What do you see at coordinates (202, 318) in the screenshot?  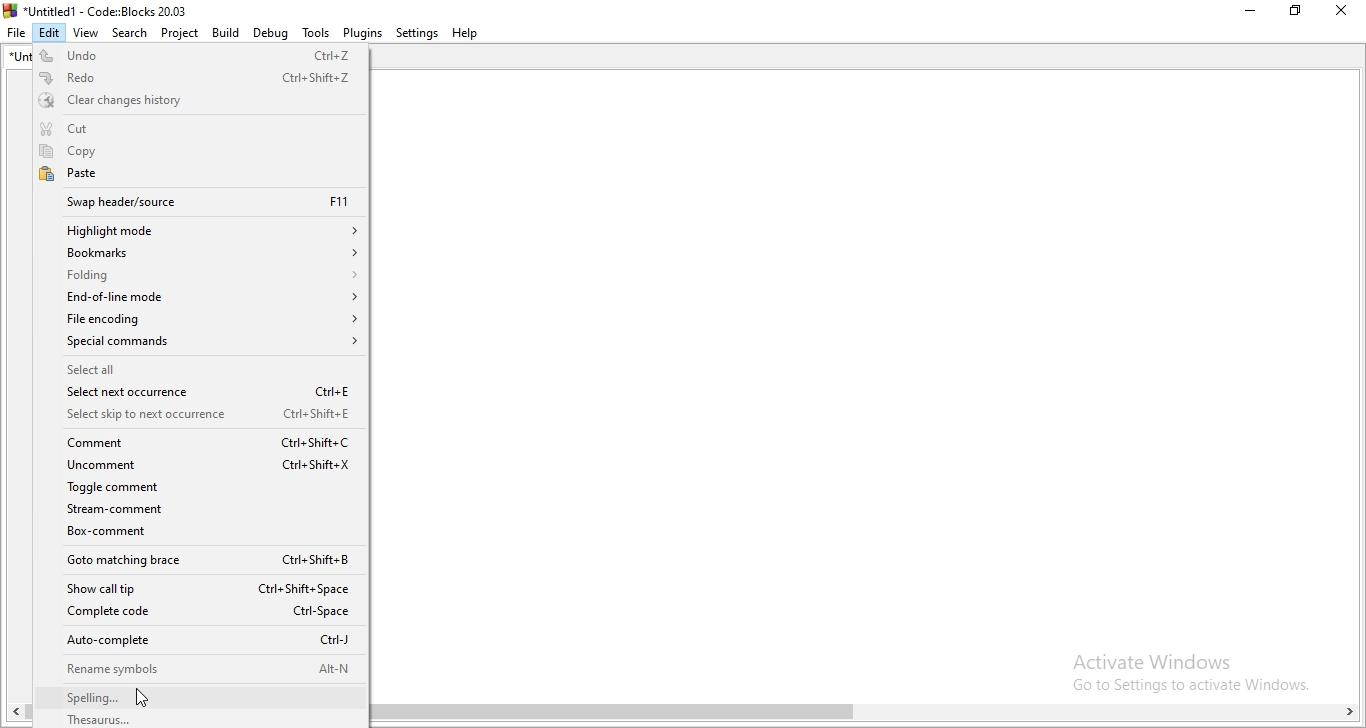 I see `File encoding` at bounding box center [202, 318].